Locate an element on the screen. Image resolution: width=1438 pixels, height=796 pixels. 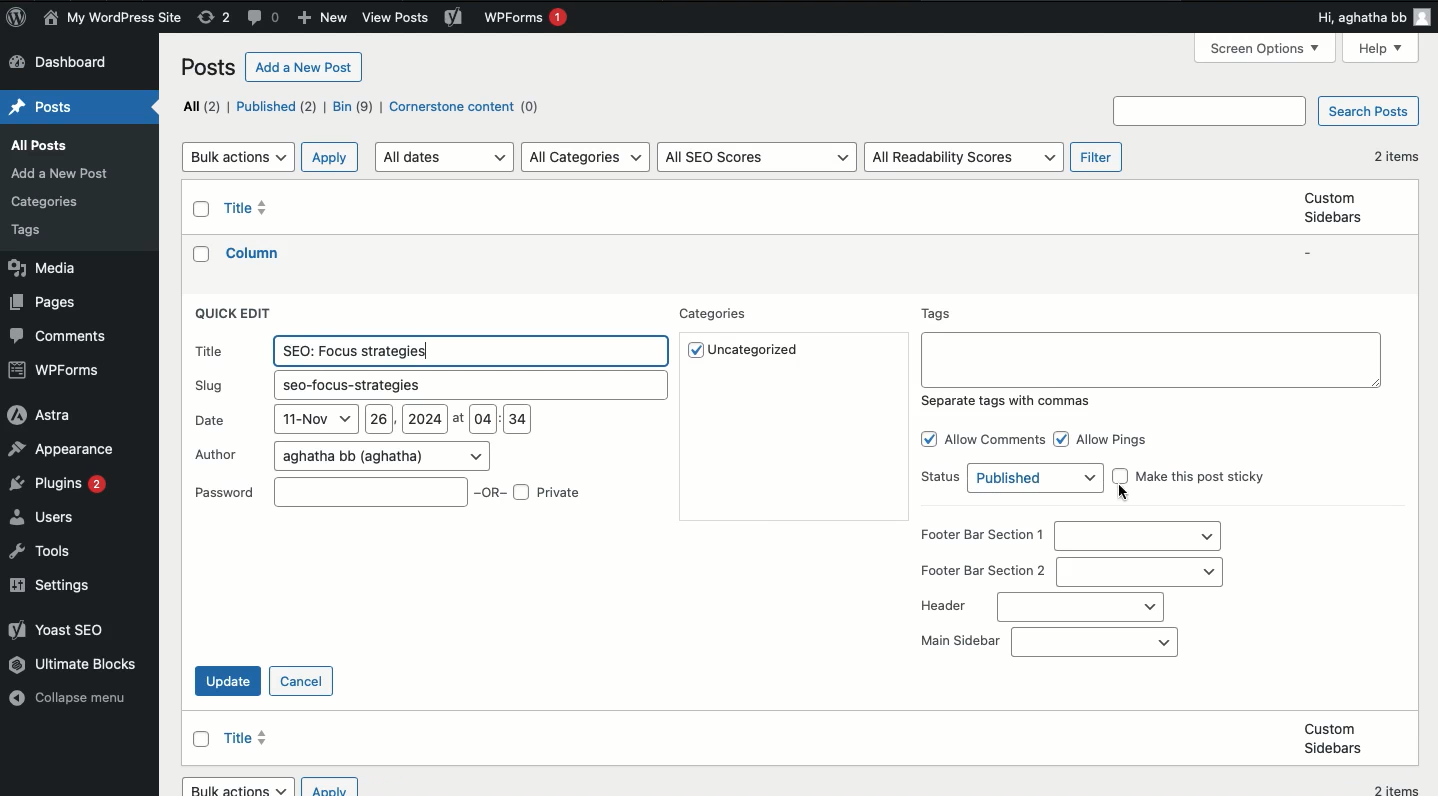
Apply is located at coordinates (331, 157).